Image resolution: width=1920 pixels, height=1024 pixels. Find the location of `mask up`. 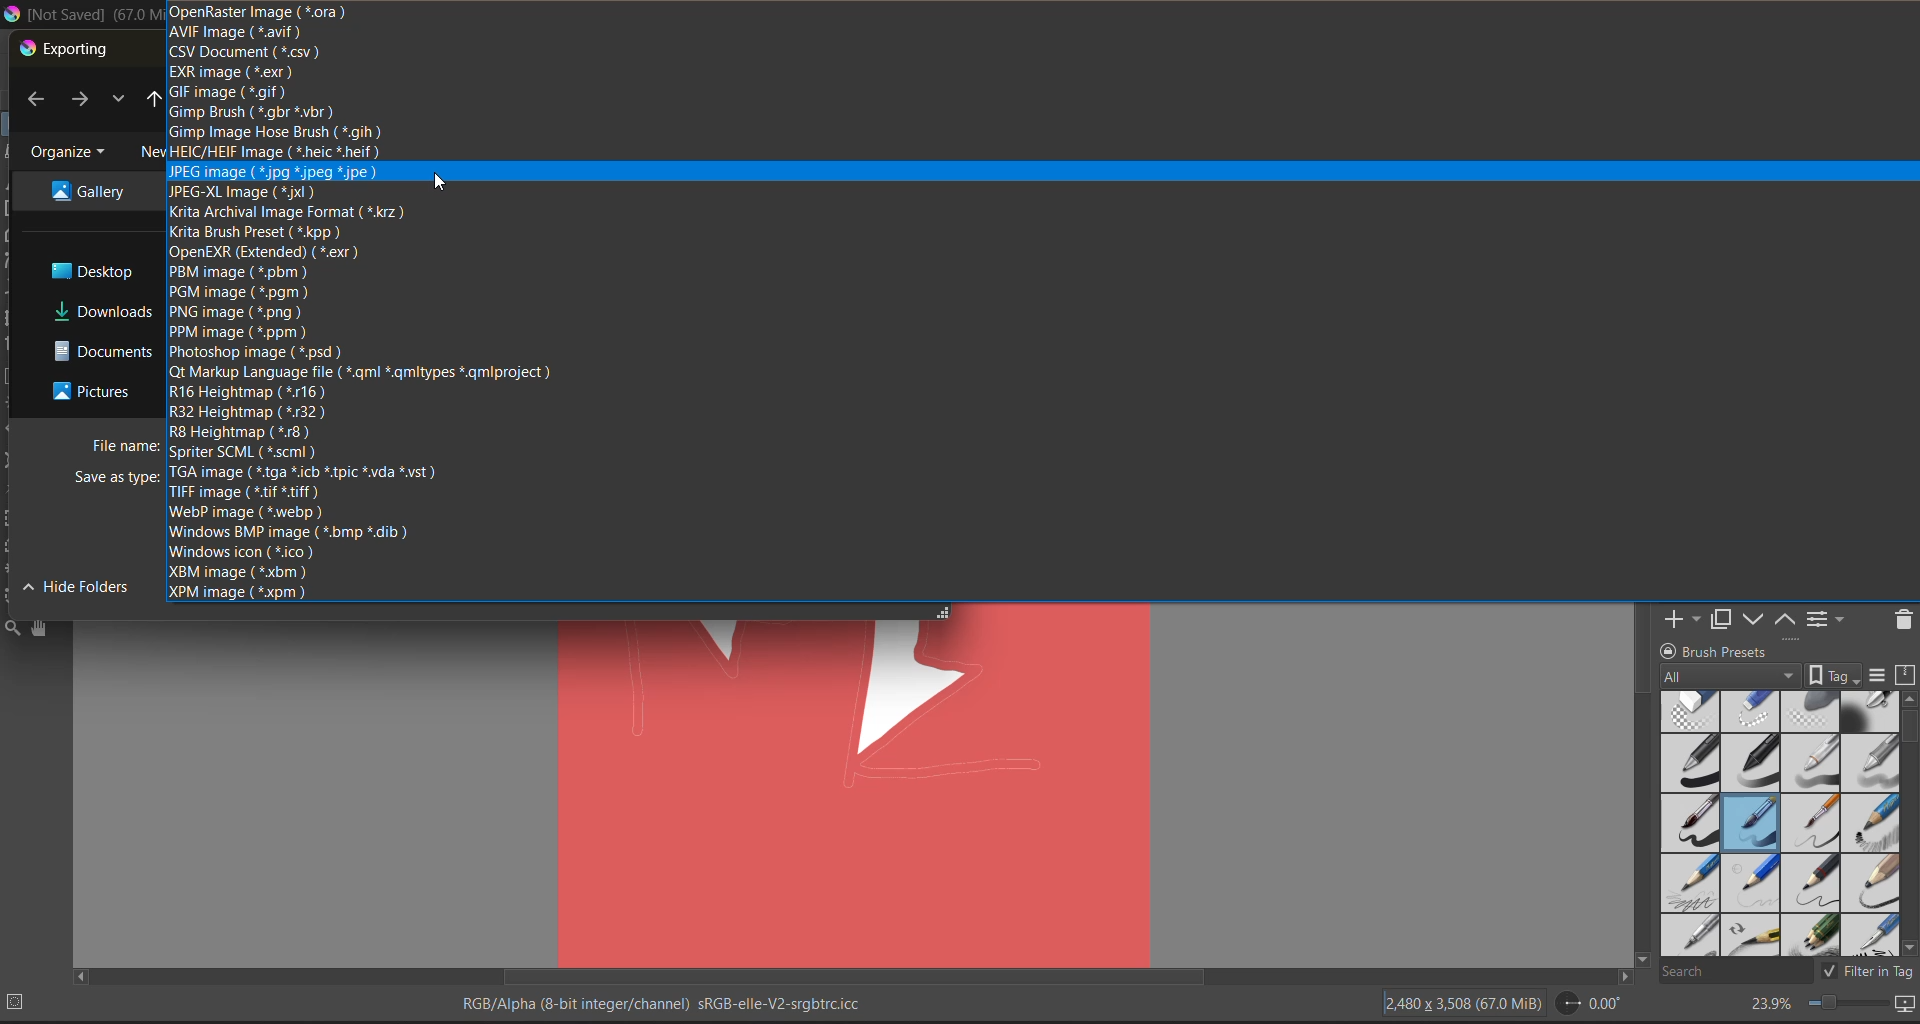

mask up is located at coordinates (1788, 617).